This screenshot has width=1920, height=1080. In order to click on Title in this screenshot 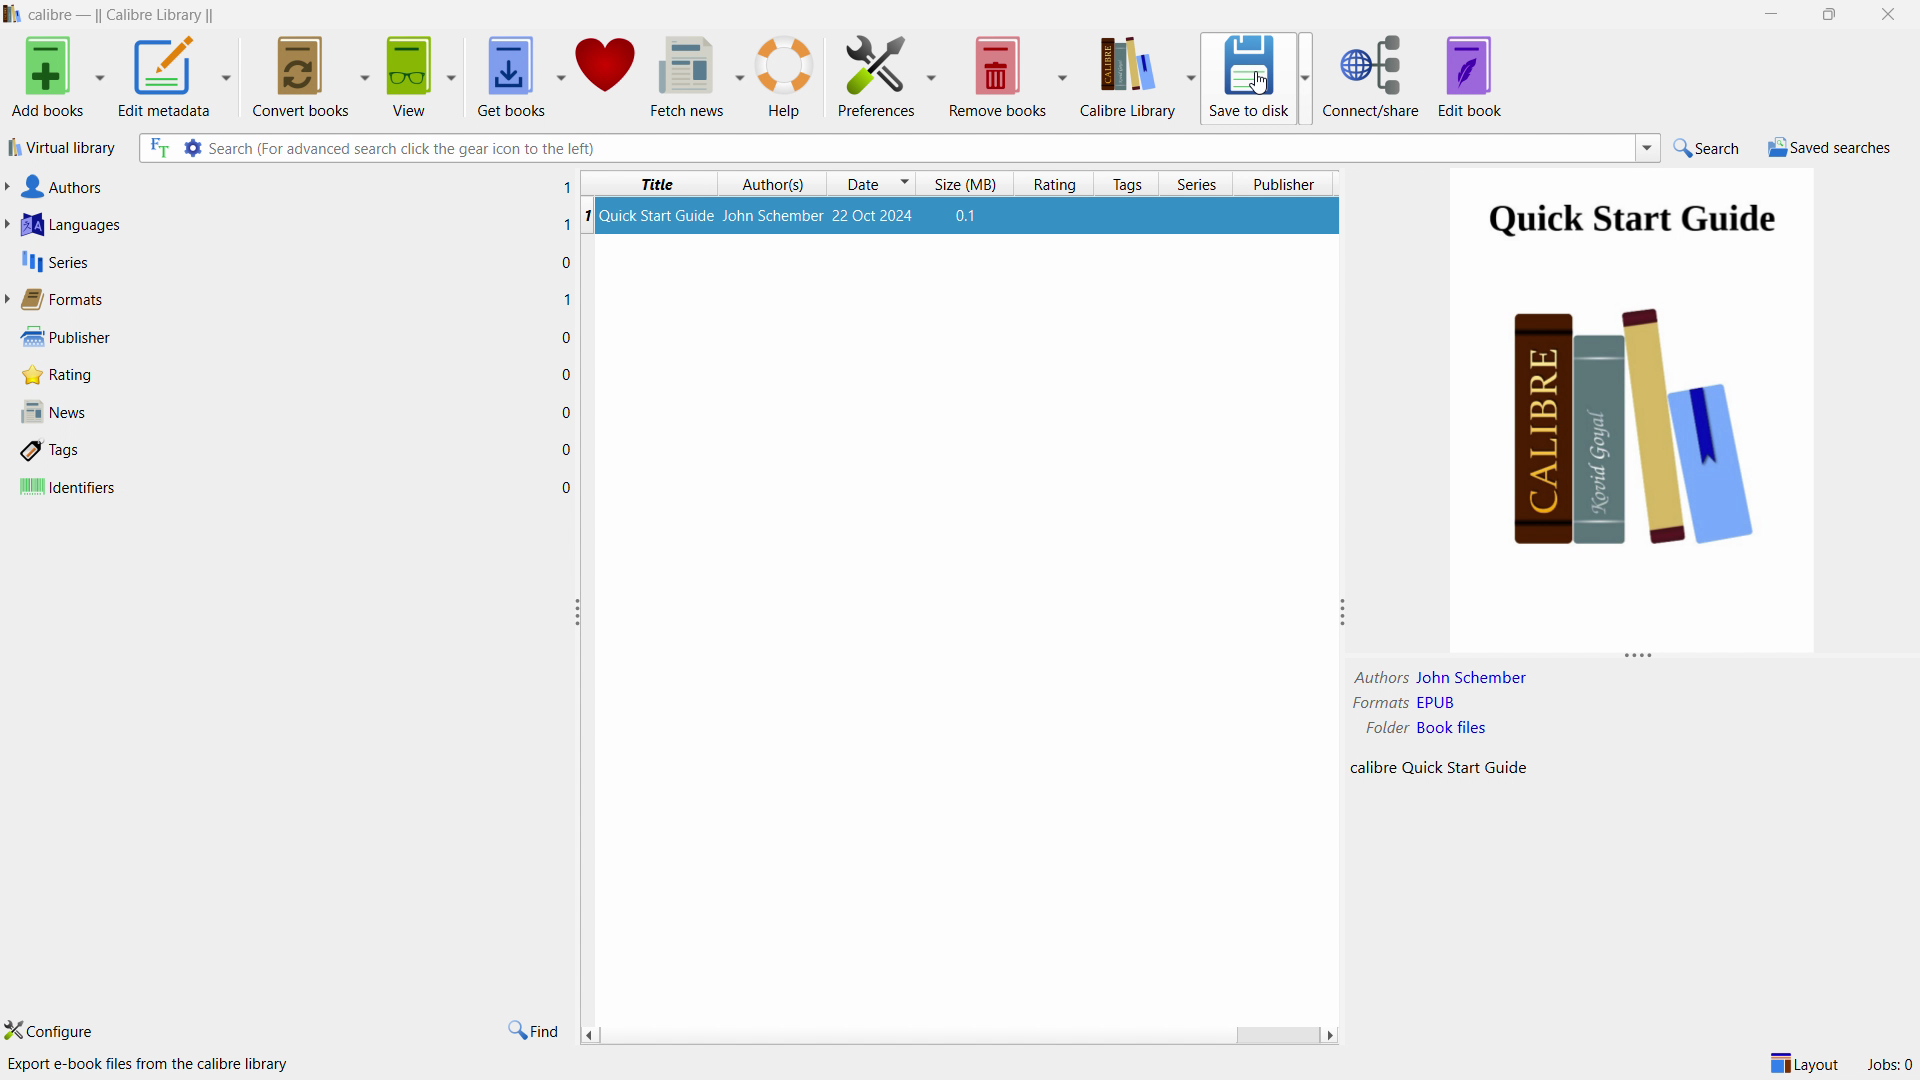, I will do `click(663, 183)`.